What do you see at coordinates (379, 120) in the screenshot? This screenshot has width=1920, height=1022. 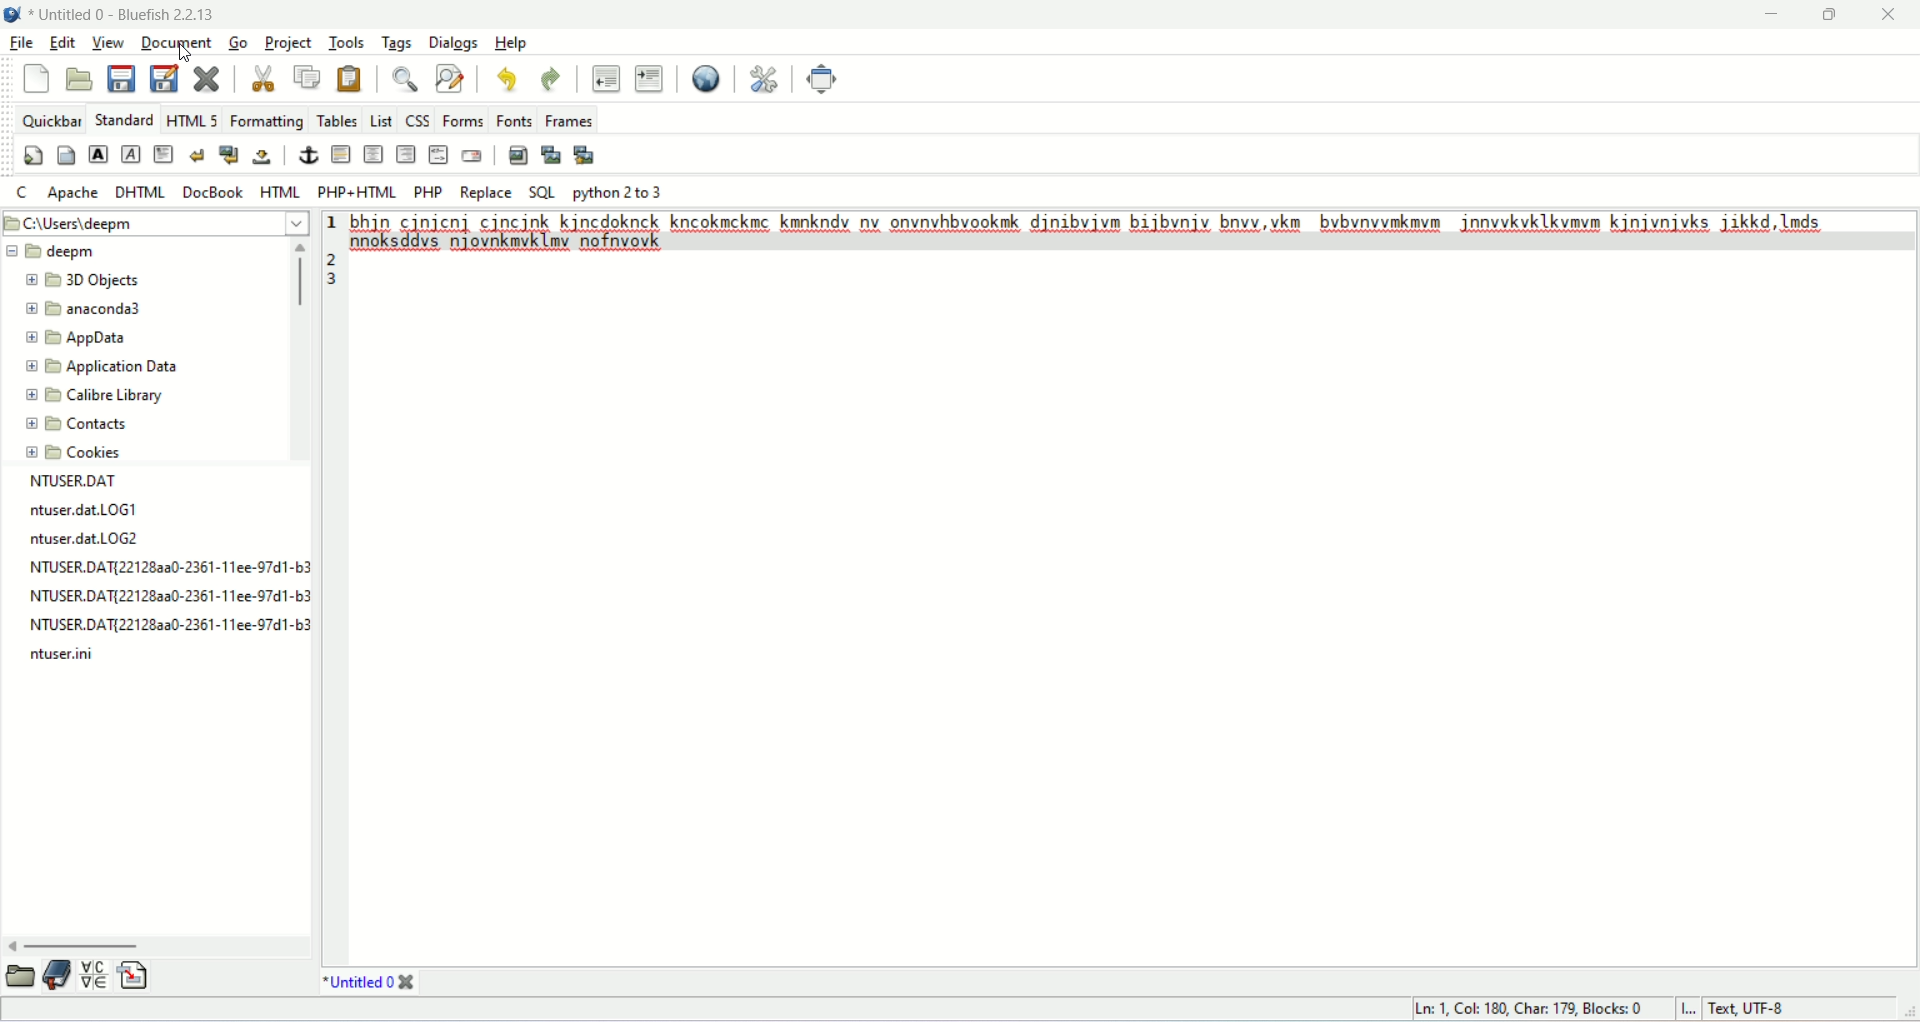 I see `list` at bounding box center [379, 120].